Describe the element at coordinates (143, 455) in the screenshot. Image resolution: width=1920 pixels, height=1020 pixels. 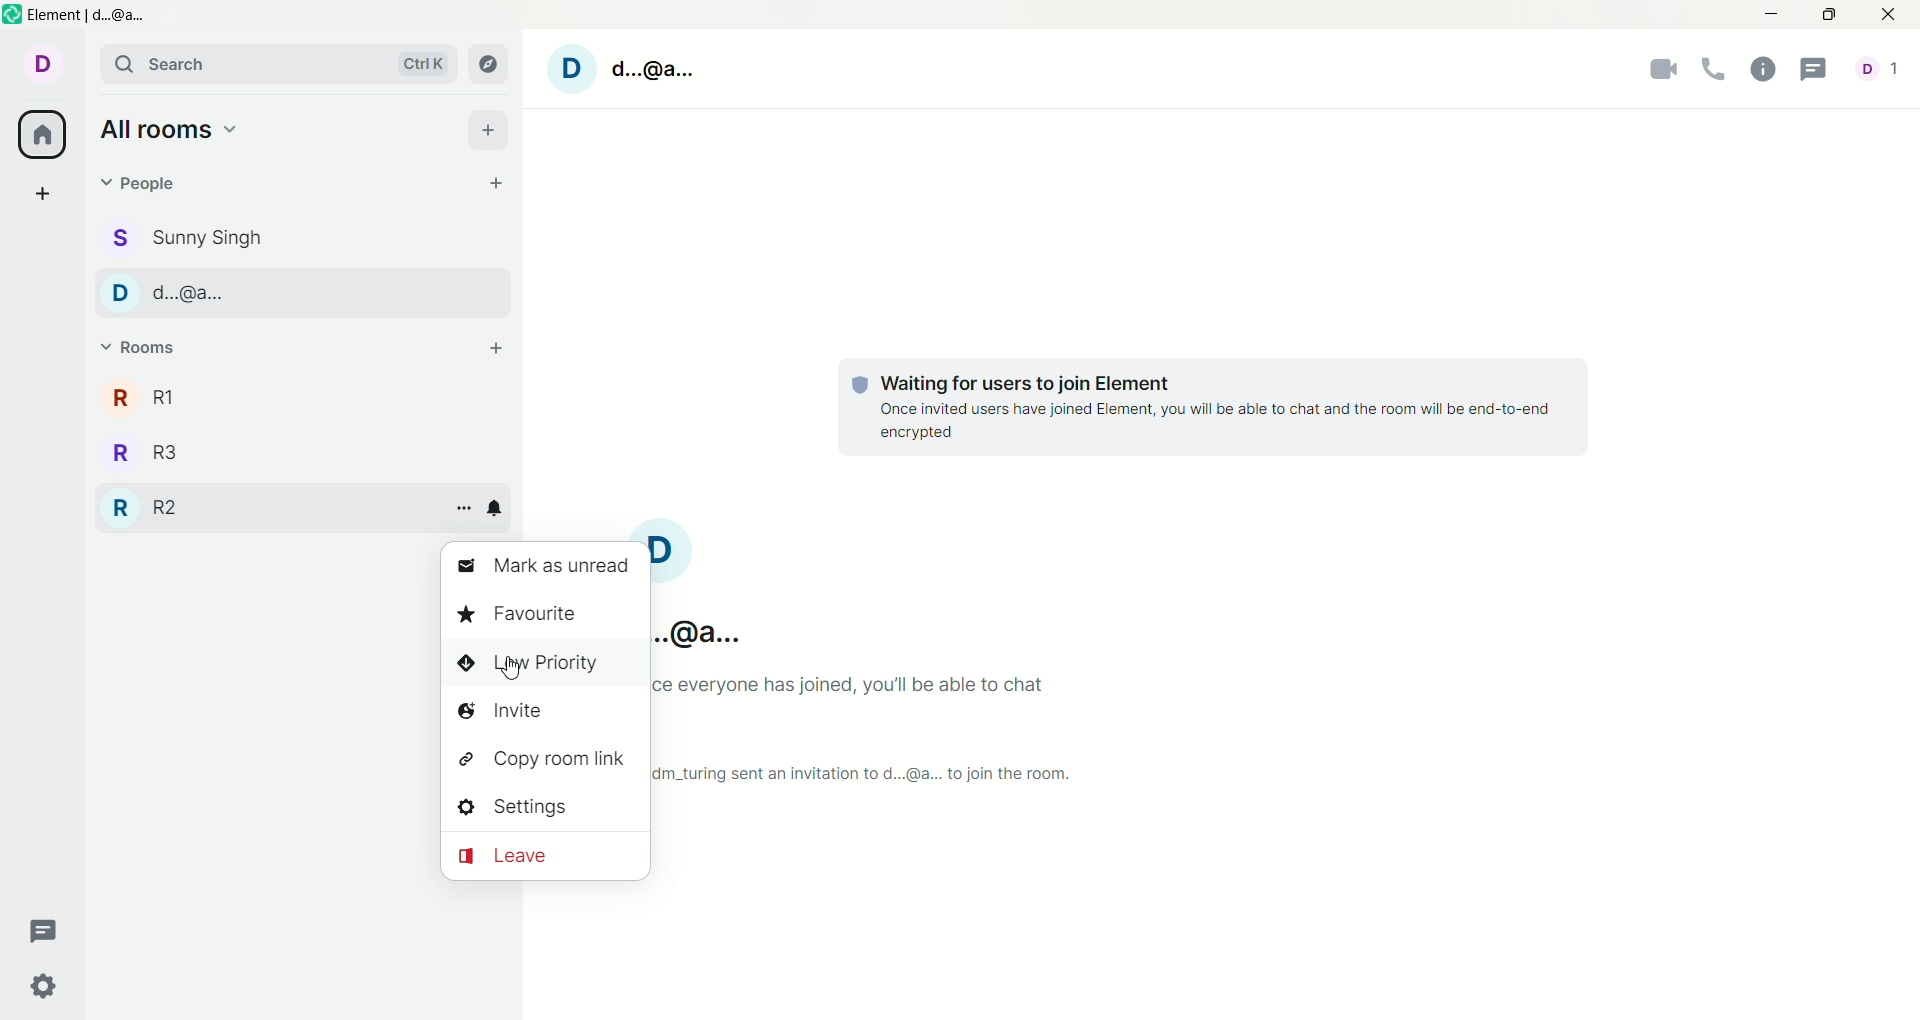
I see `room 3` at that location.